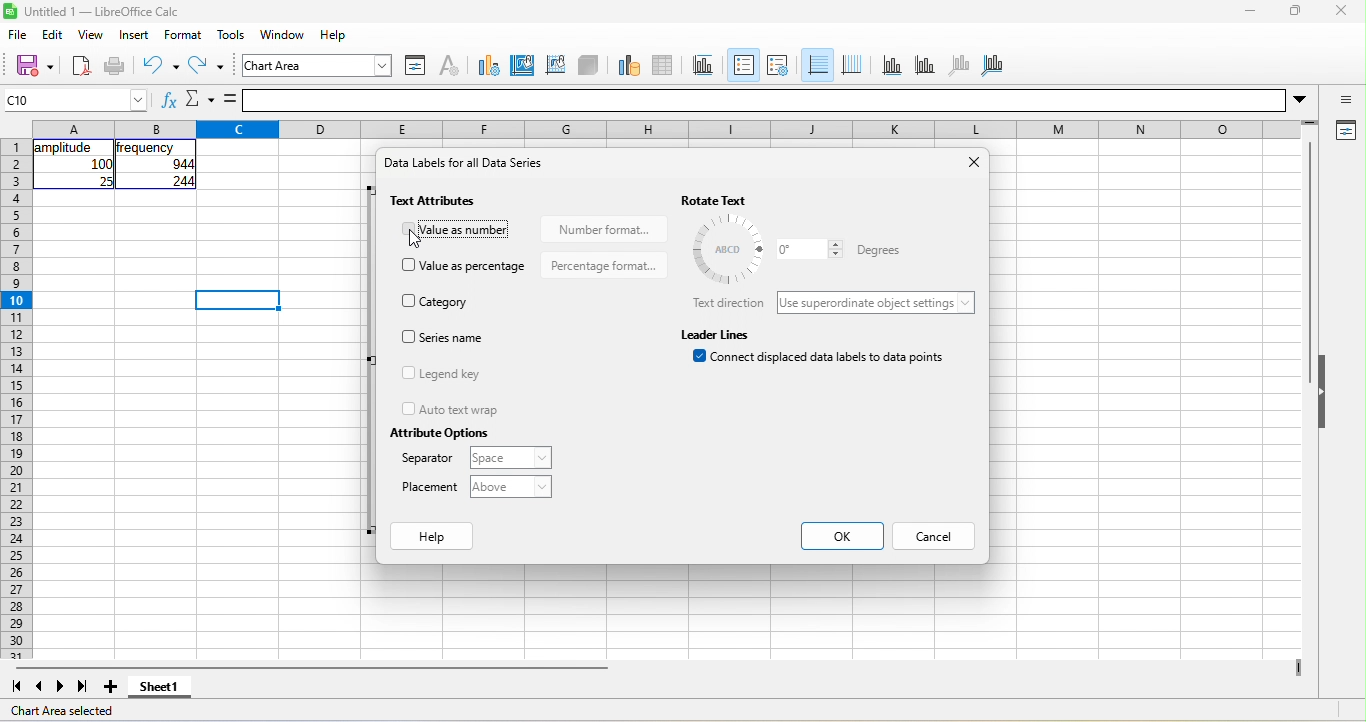 The width and height of the screenshot is (1366, 722). Describe the element at coordinates (448, 65) in the screenshot. I see `character` at that location.